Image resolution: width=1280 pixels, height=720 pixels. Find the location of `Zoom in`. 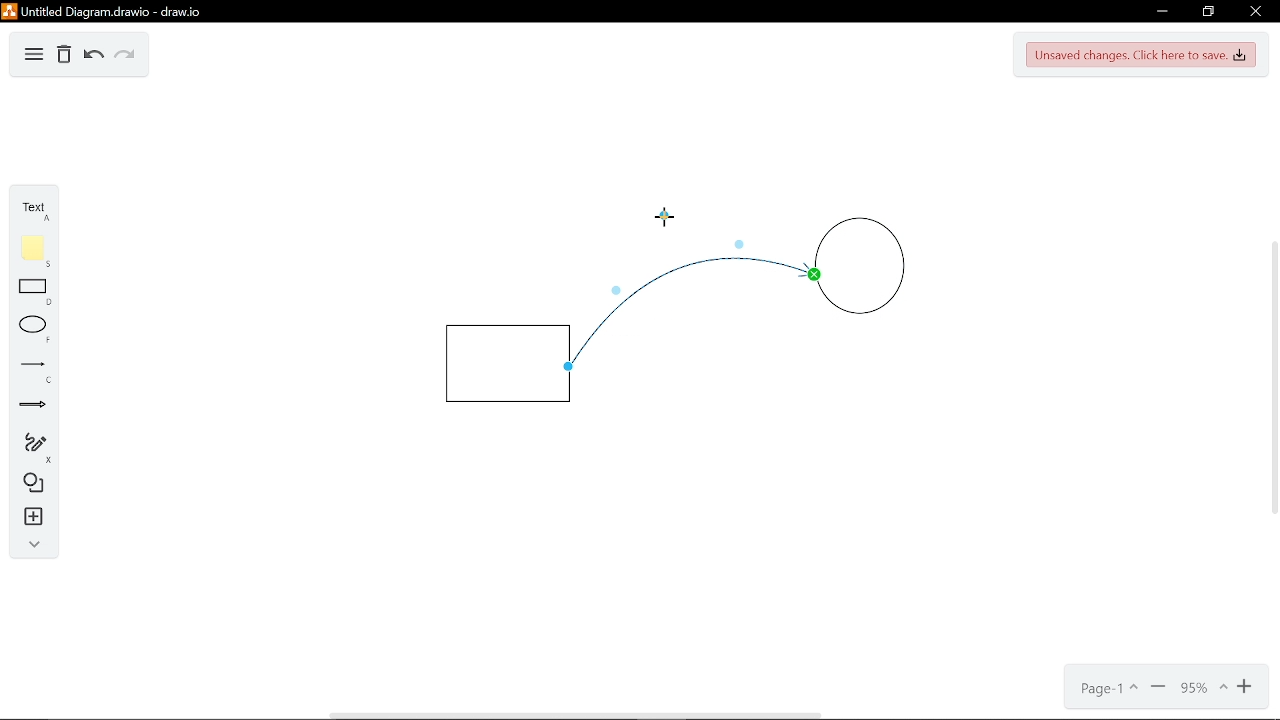

Zoom in is located at coordinates (1246, 688).